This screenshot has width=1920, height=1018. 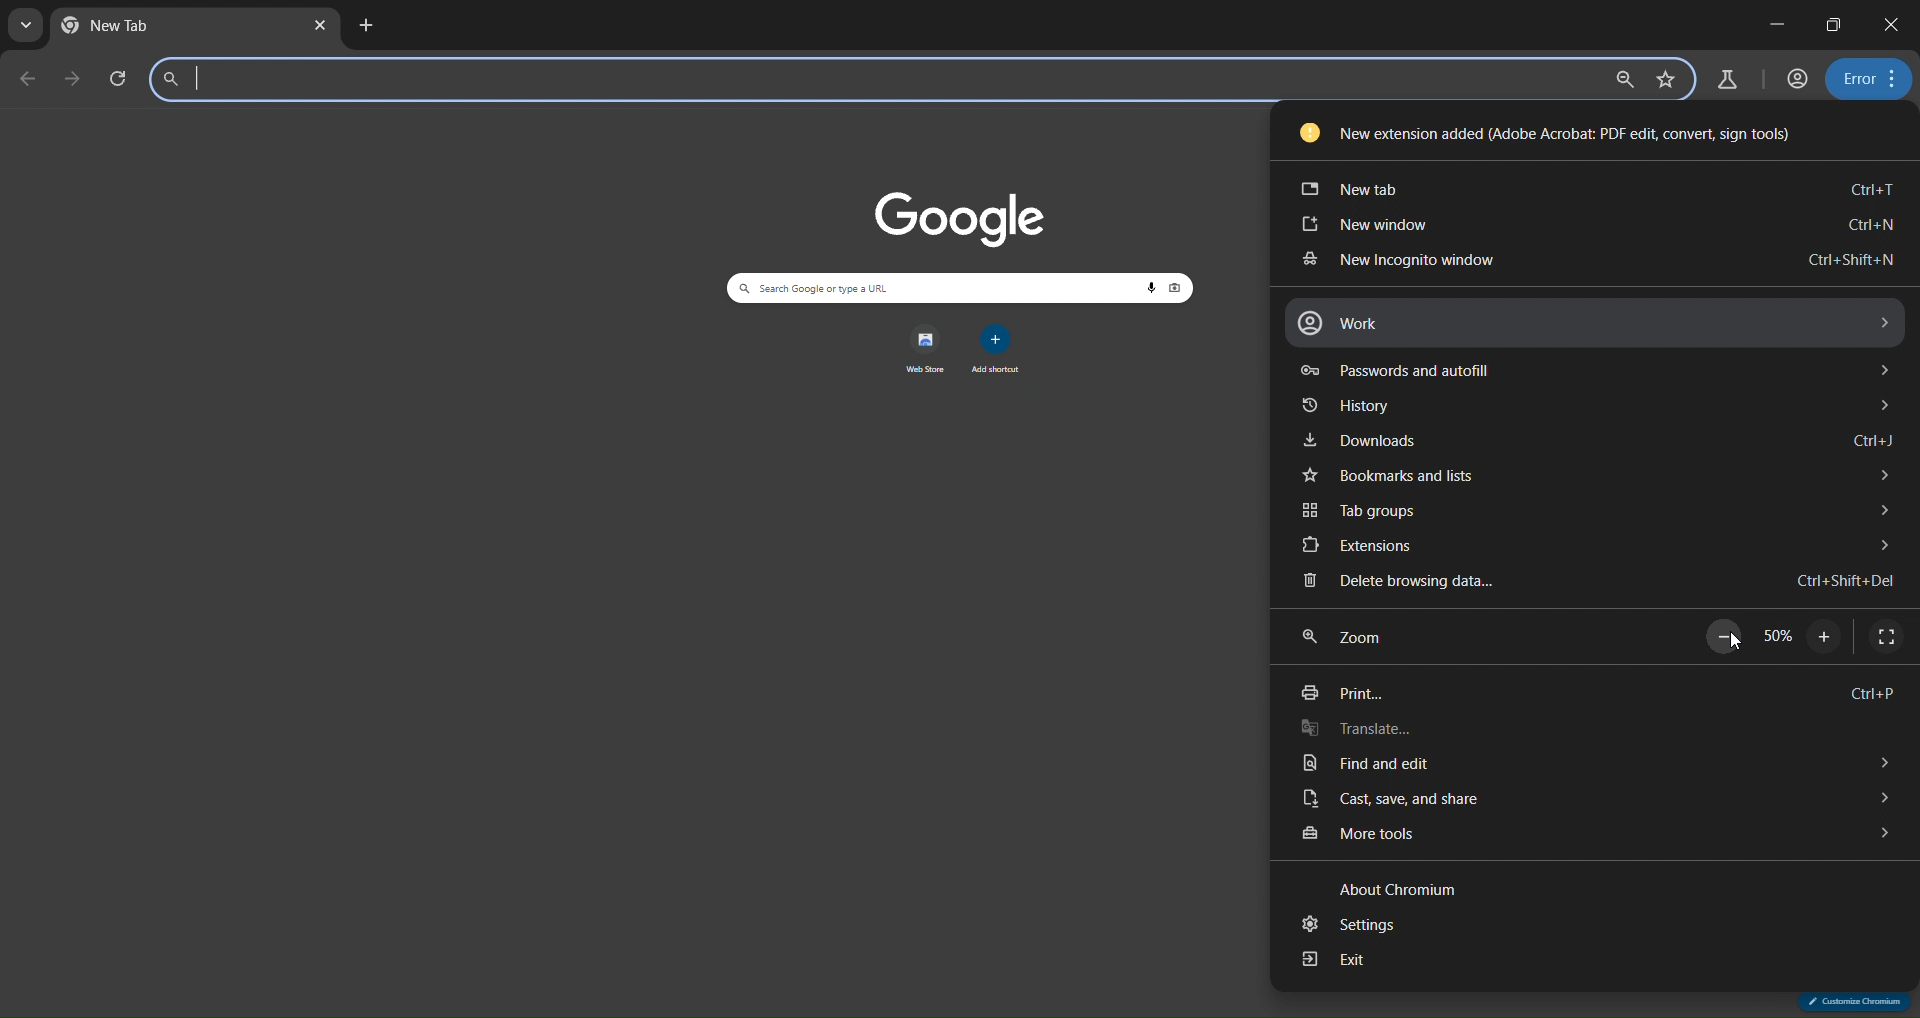 I want to click on search panel, so click(x=940, y=288).